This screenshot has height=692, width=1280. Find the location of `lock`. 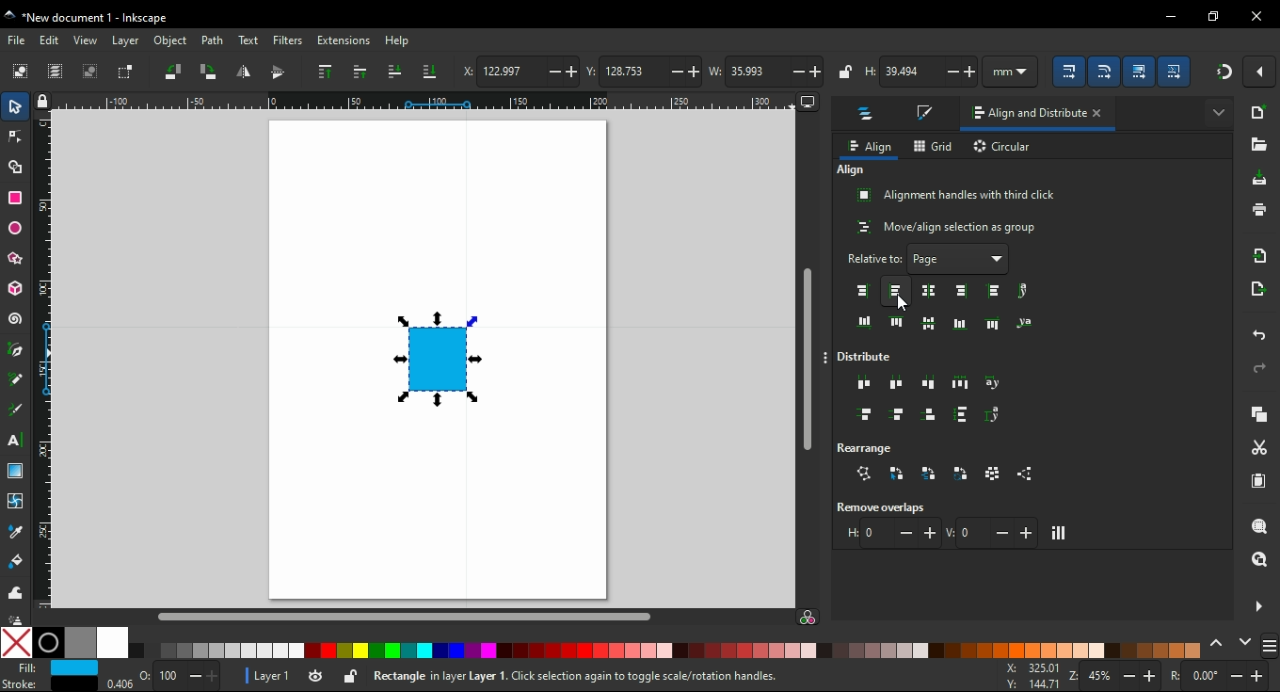

lock is located at coordinates (845, 71).